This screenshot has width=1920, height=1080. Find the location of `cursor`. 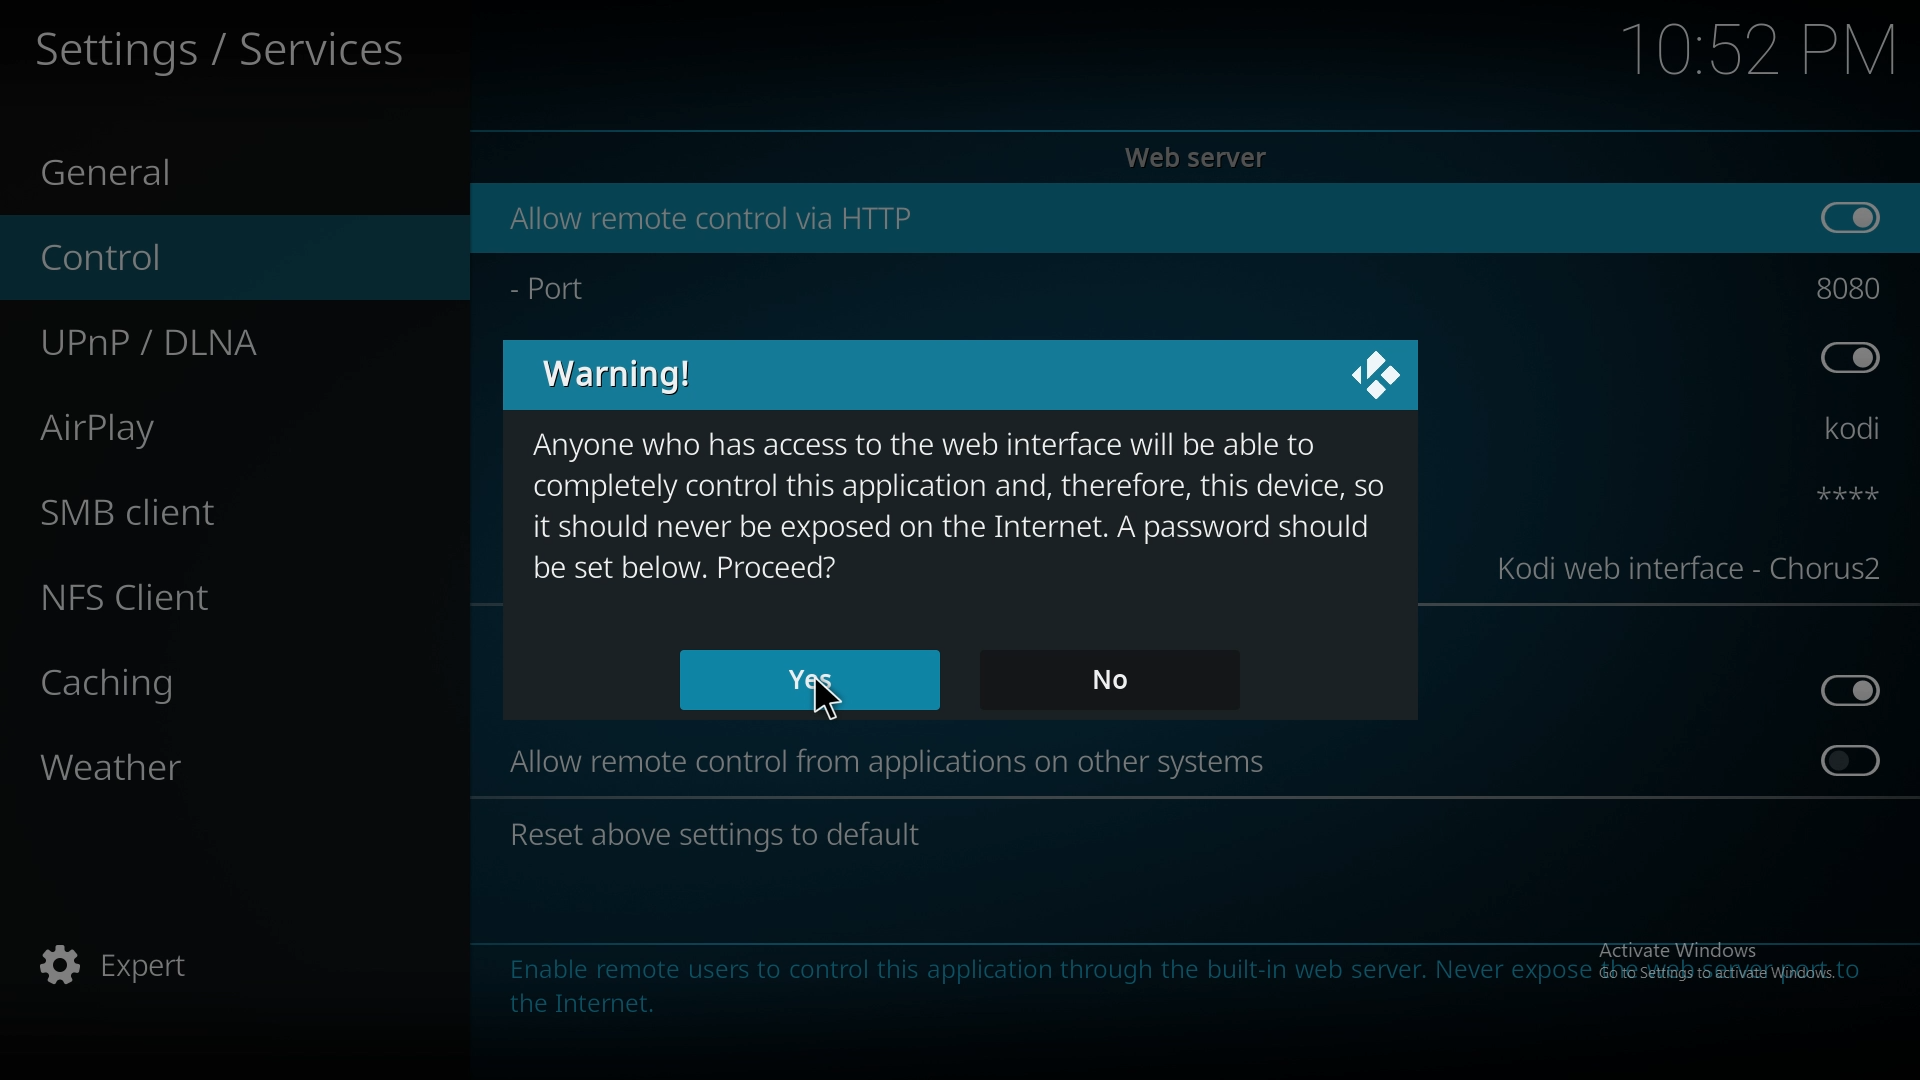

cursor is located at coordinates (831, 698).